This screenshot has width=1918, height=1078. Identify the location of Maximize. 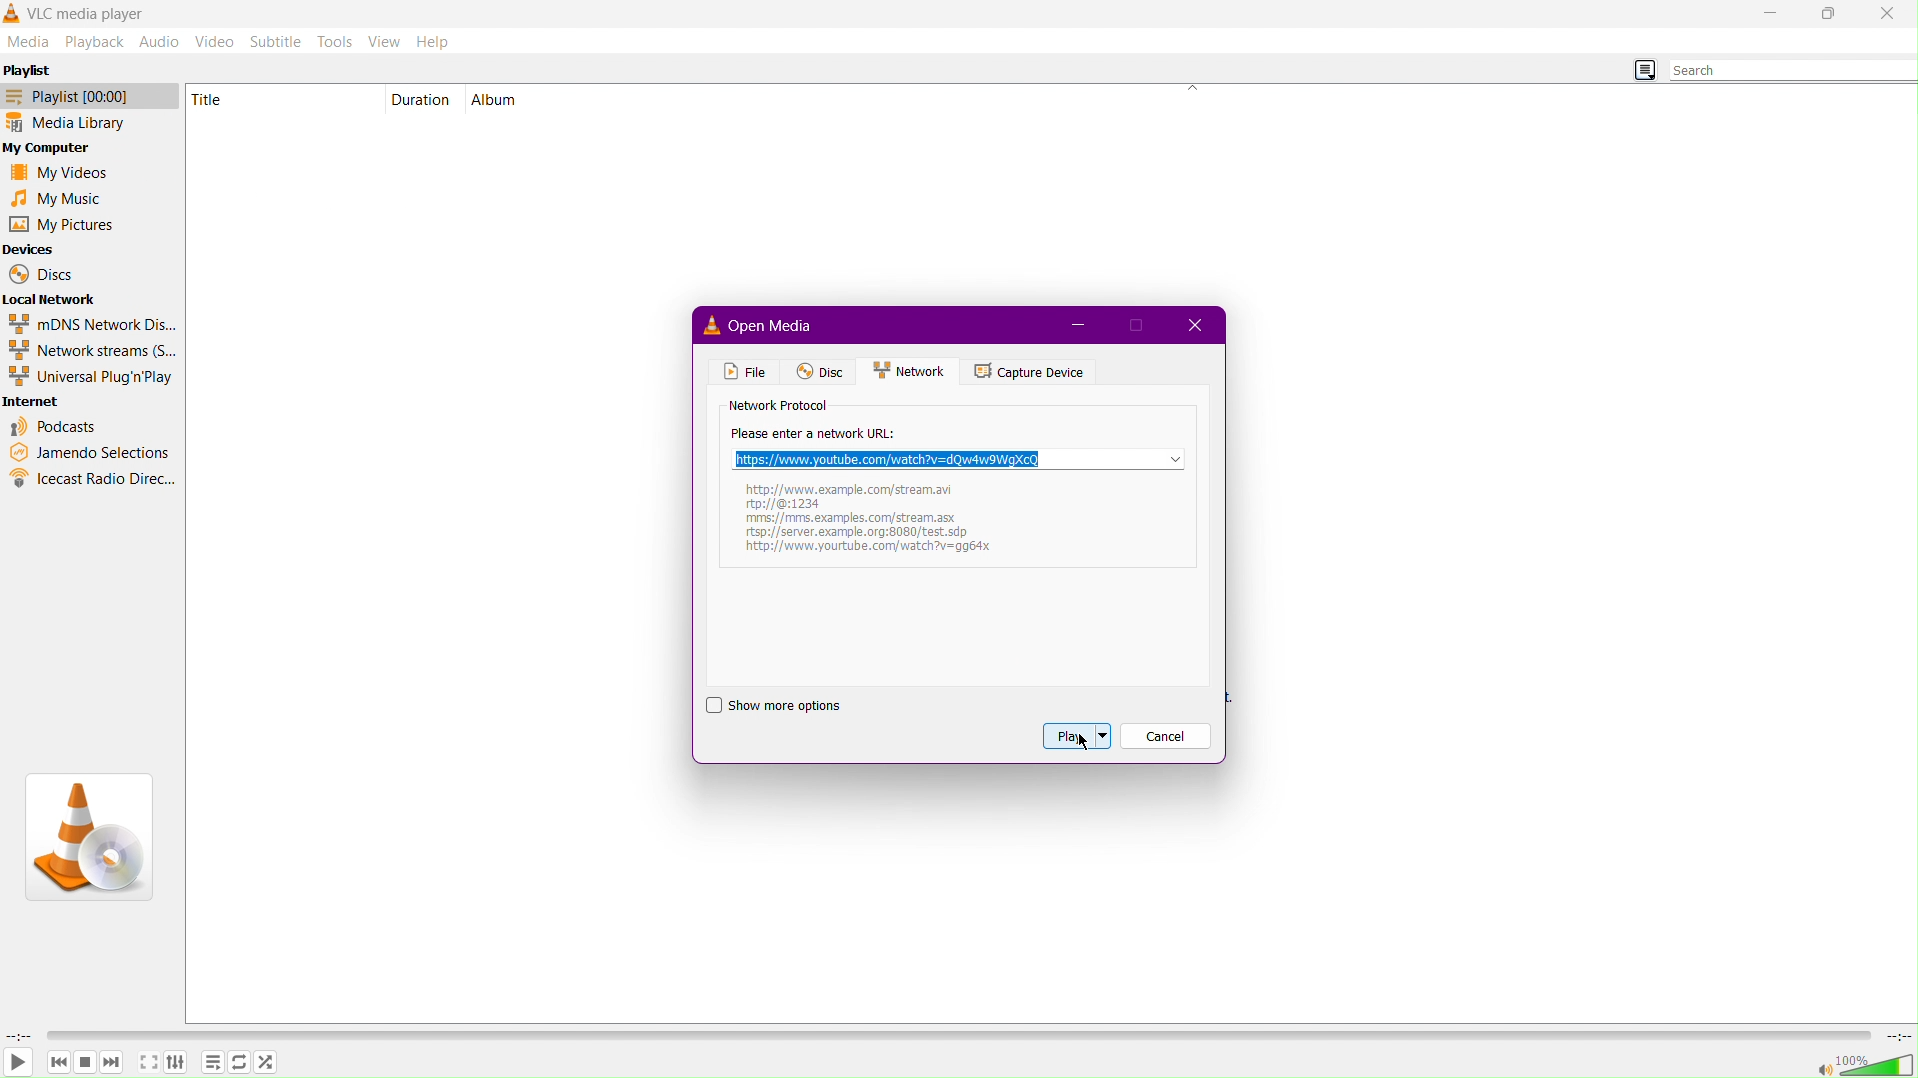
(1827, 15).